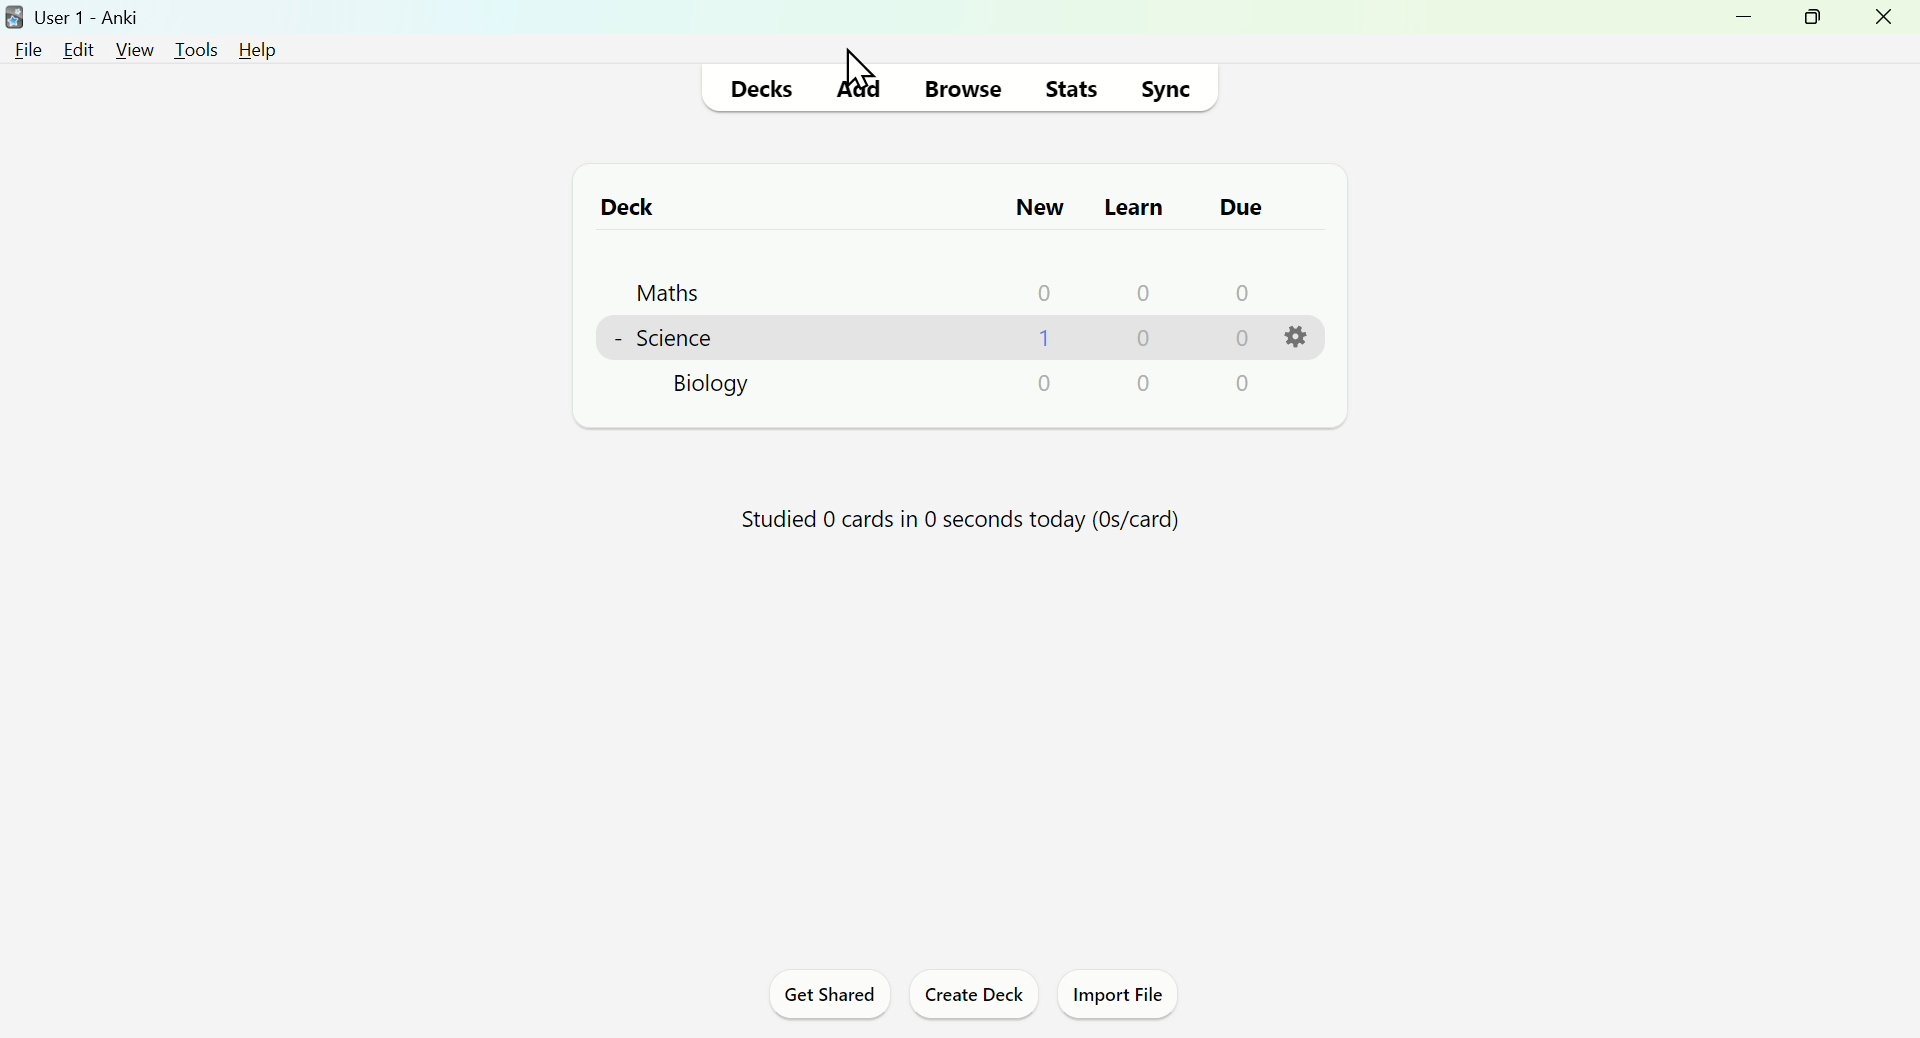 The width and height of the screenshot is (1920, 1038). Describe the element at coordinates (831, 997) in the screenshot. I see `Get Shared` at that location.